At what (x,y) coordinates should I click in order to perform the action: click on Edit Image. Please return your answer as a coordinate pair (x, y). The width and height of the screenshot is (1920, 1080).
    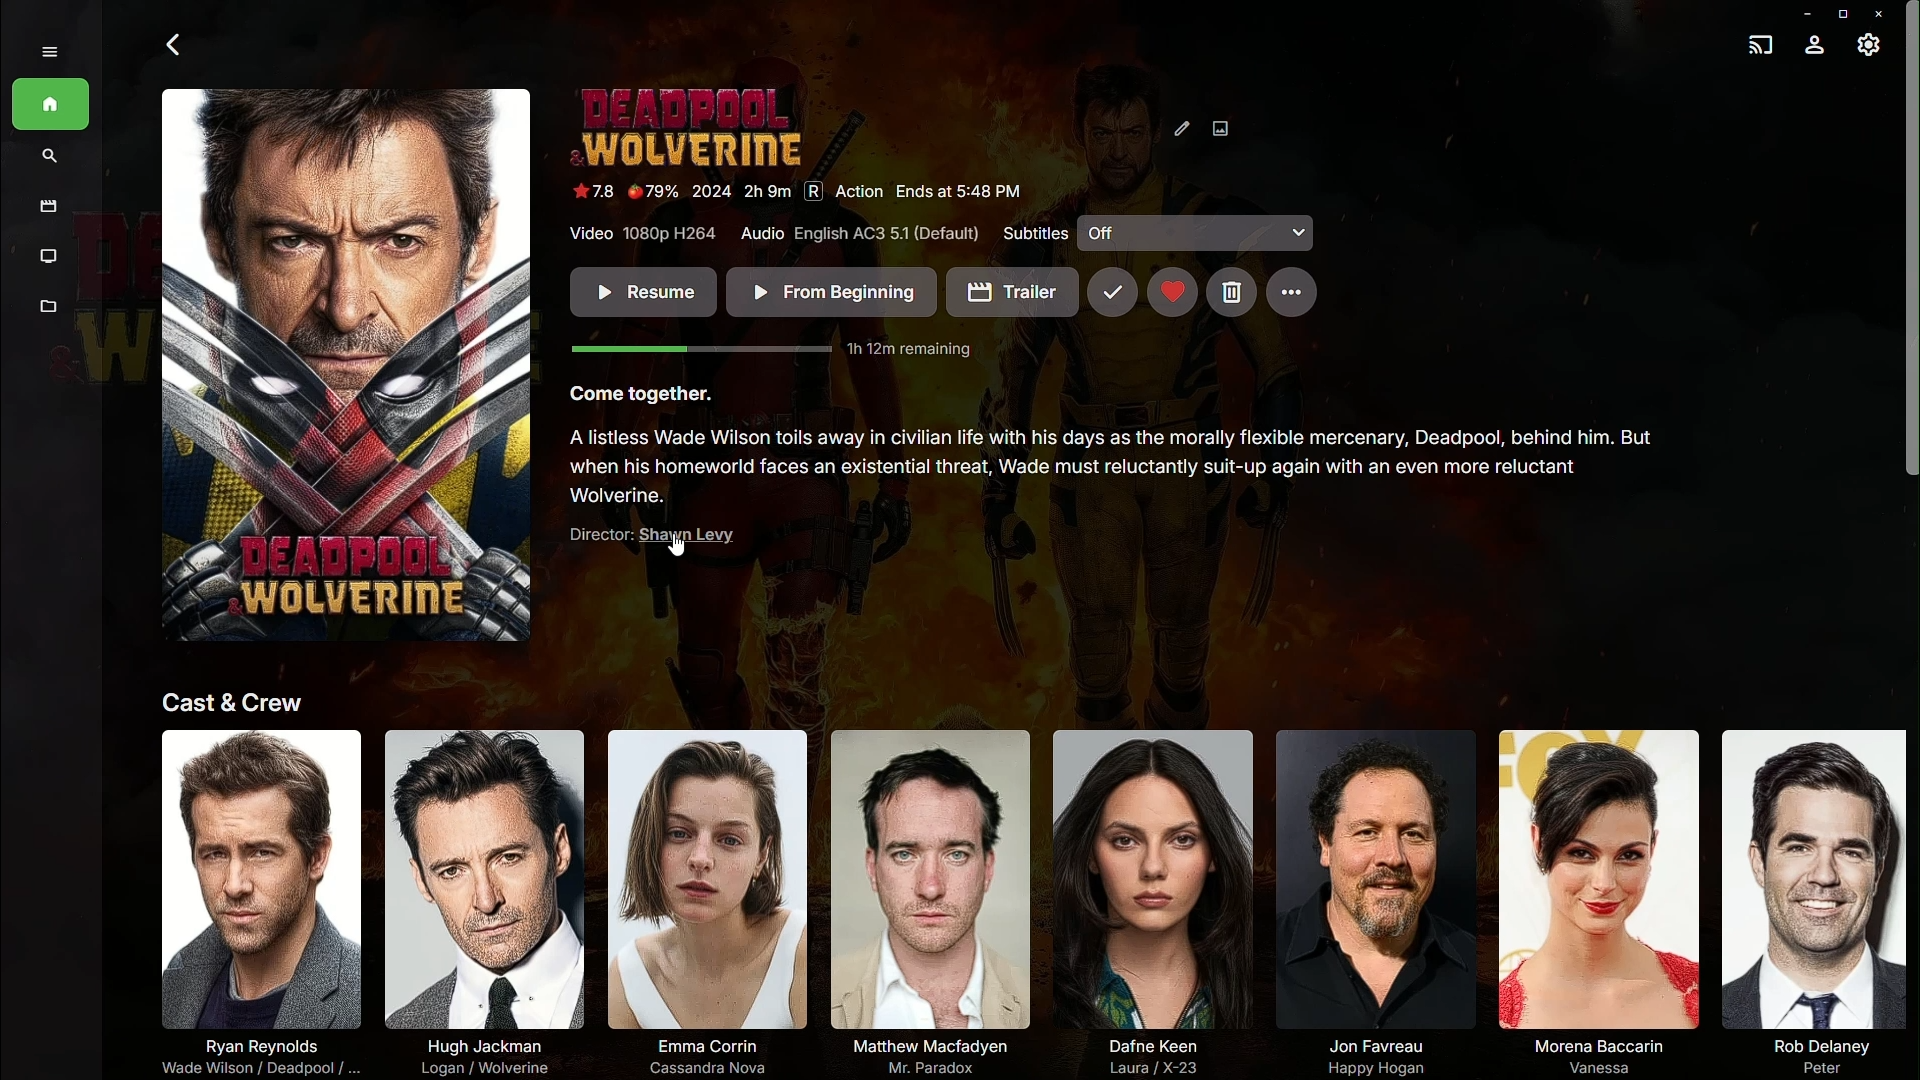
    Looking at the image, I should click on (1203, 121).